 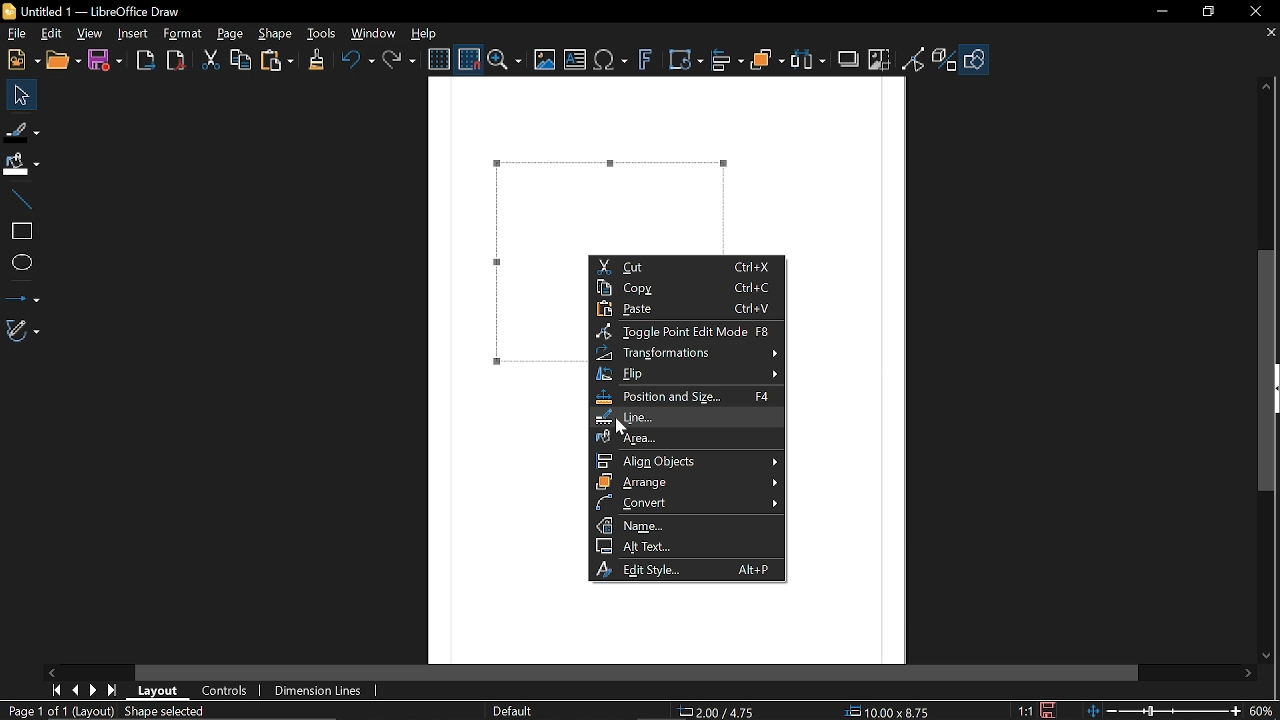 I want to click on Page, so click(x=230, y=35).